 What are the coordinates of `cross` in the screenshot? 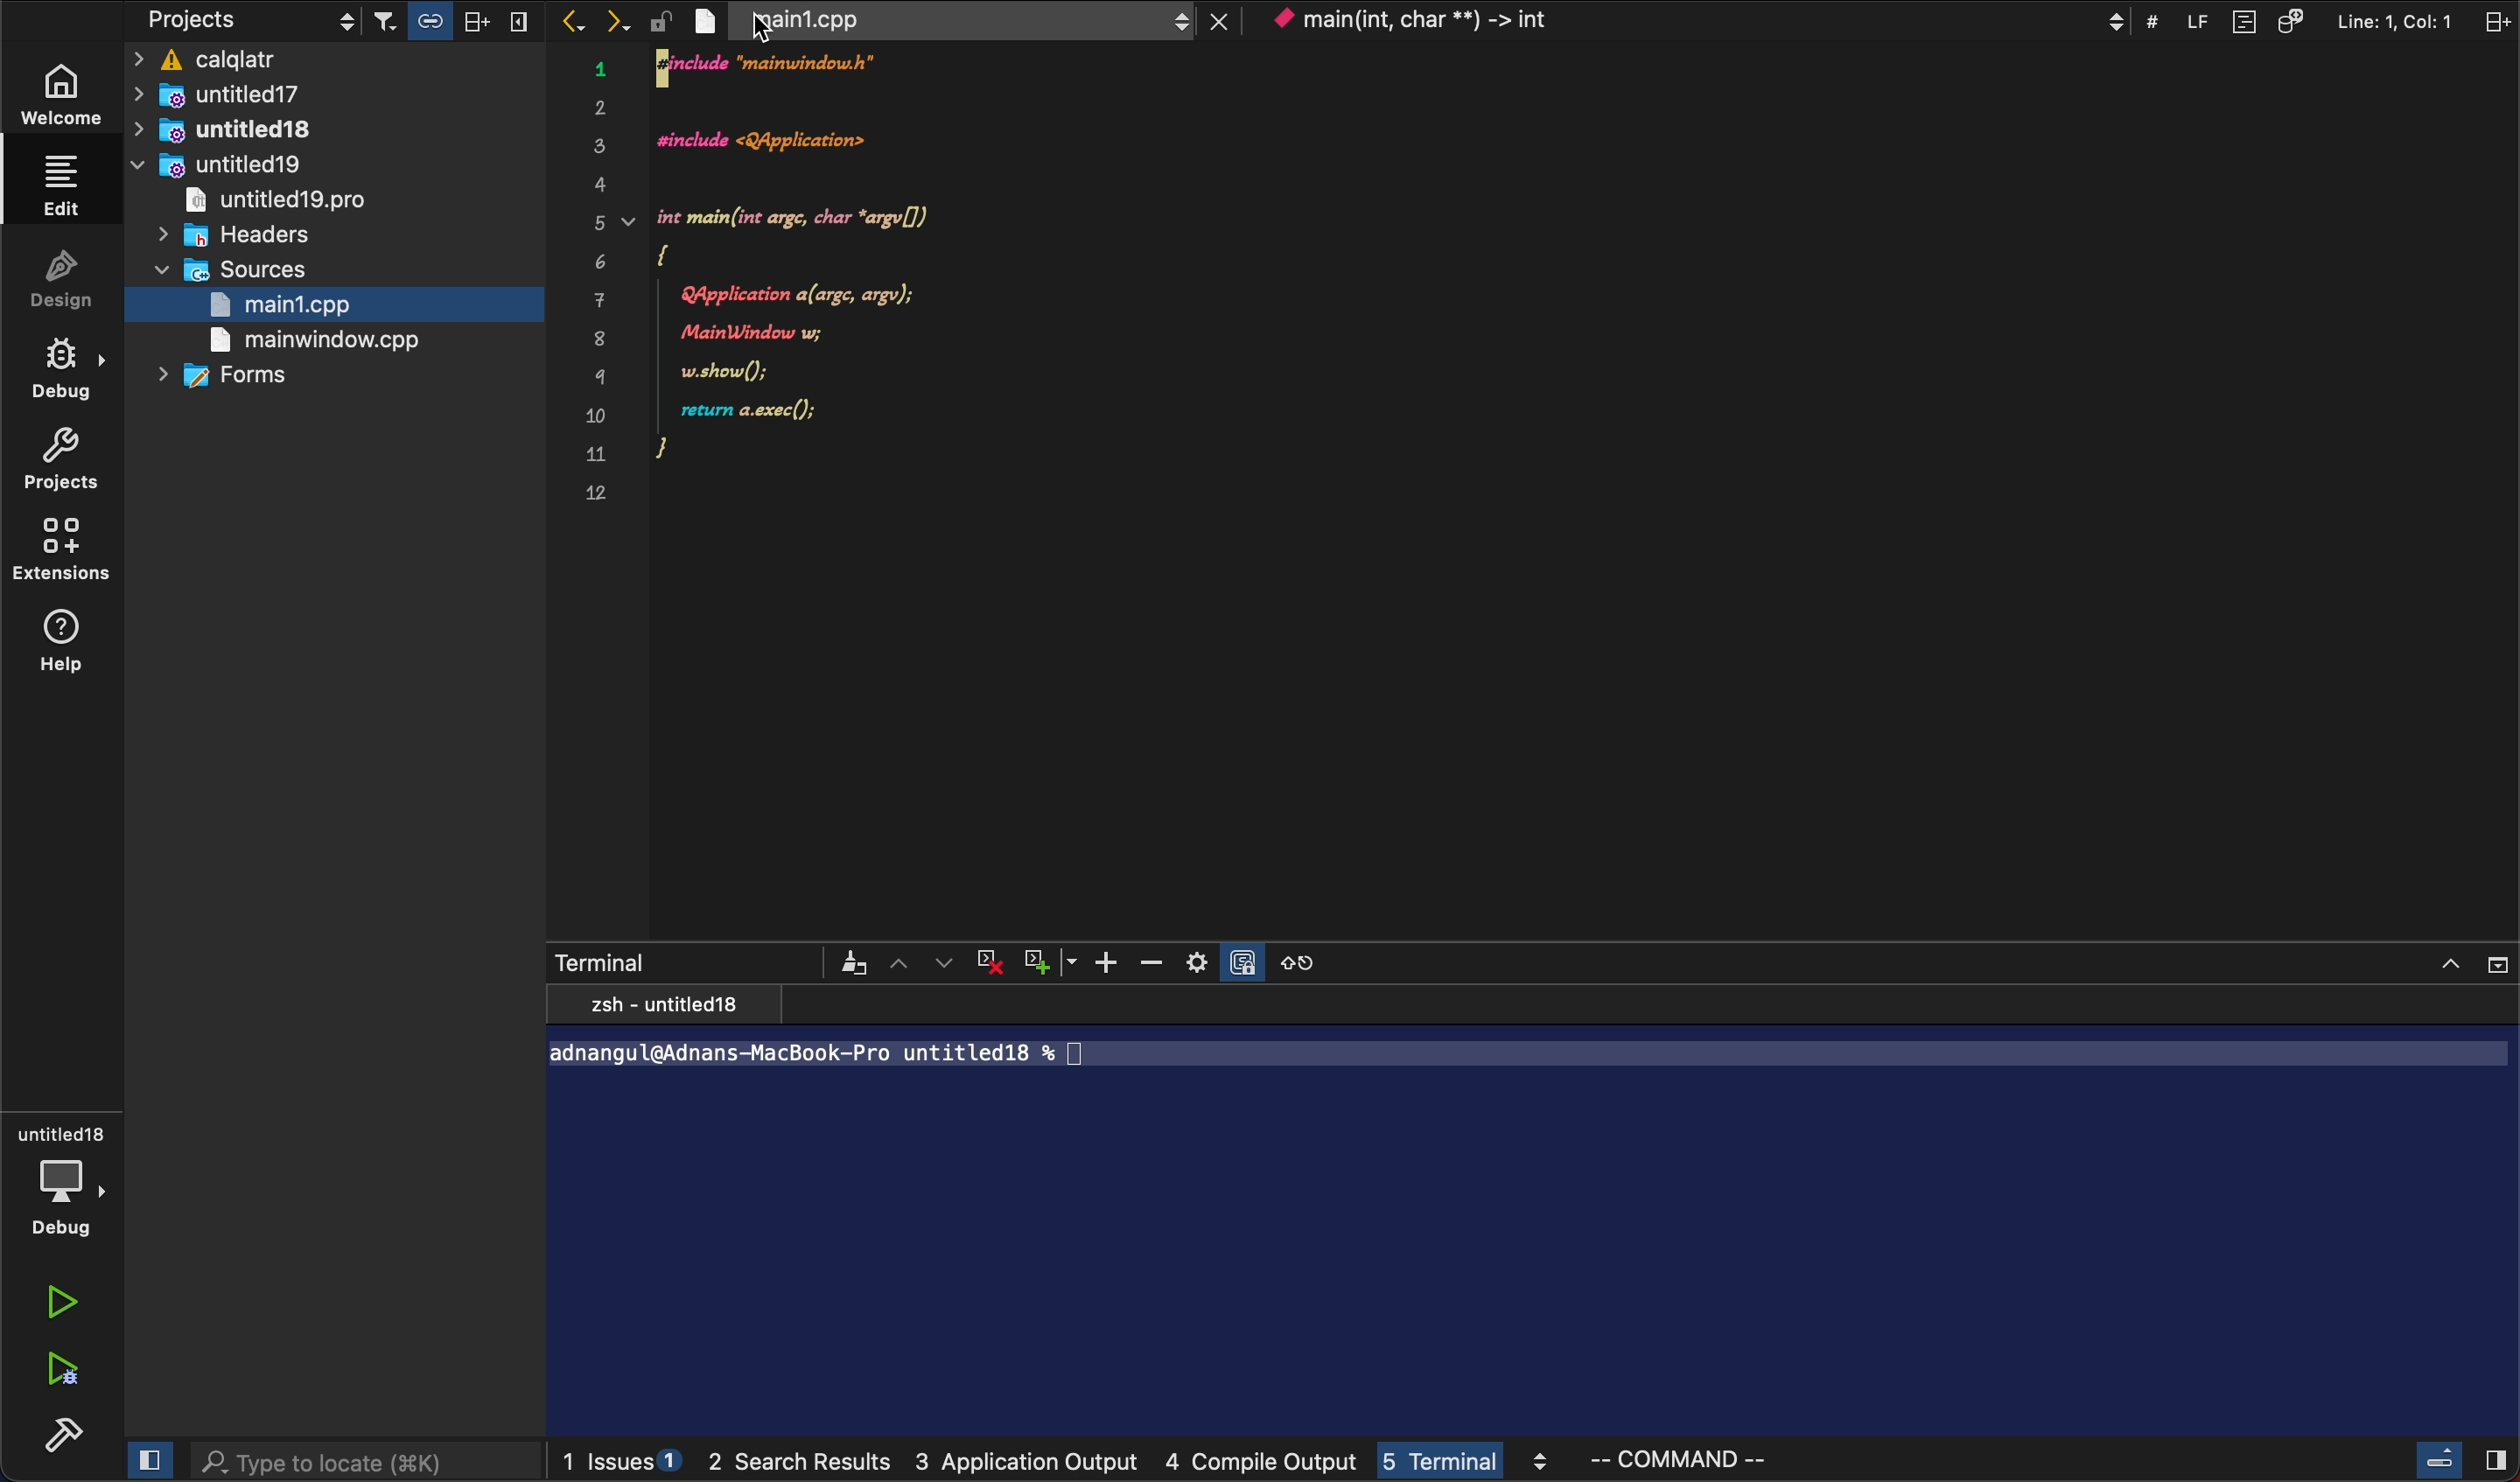 It's located at (991, 963).